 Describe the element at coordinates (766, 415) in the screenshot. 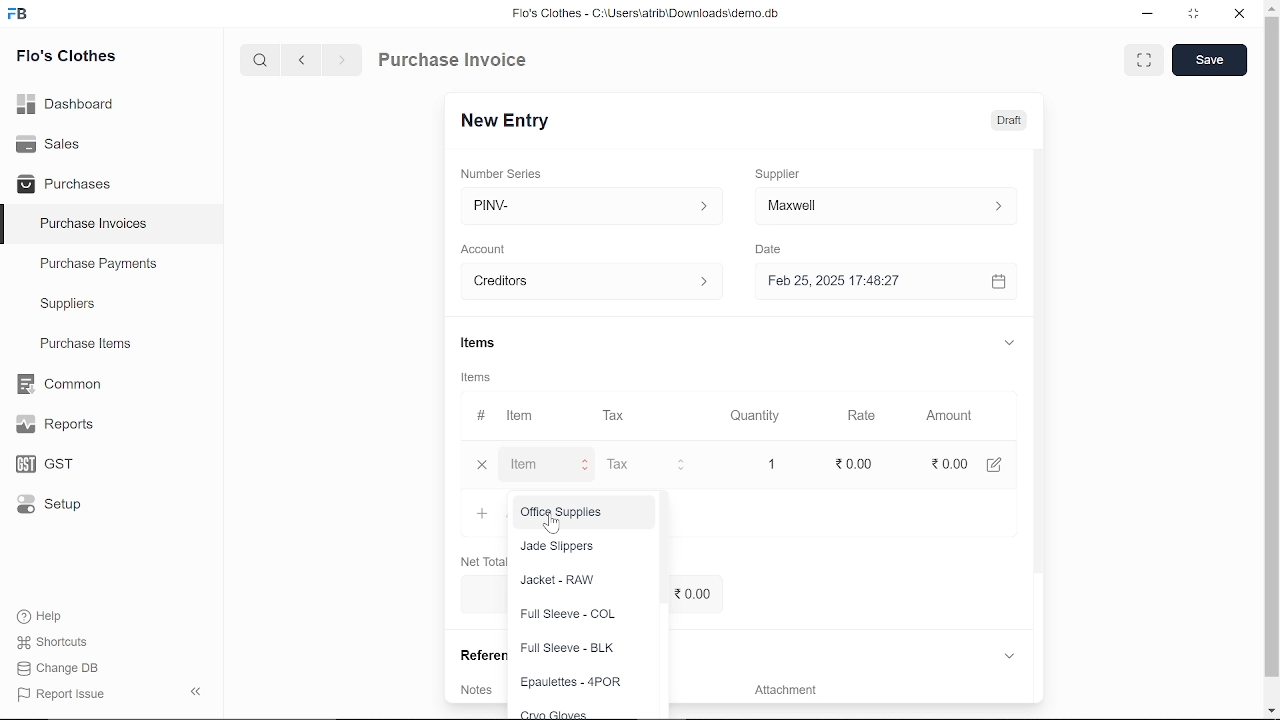

I see `Quantity` at that location.